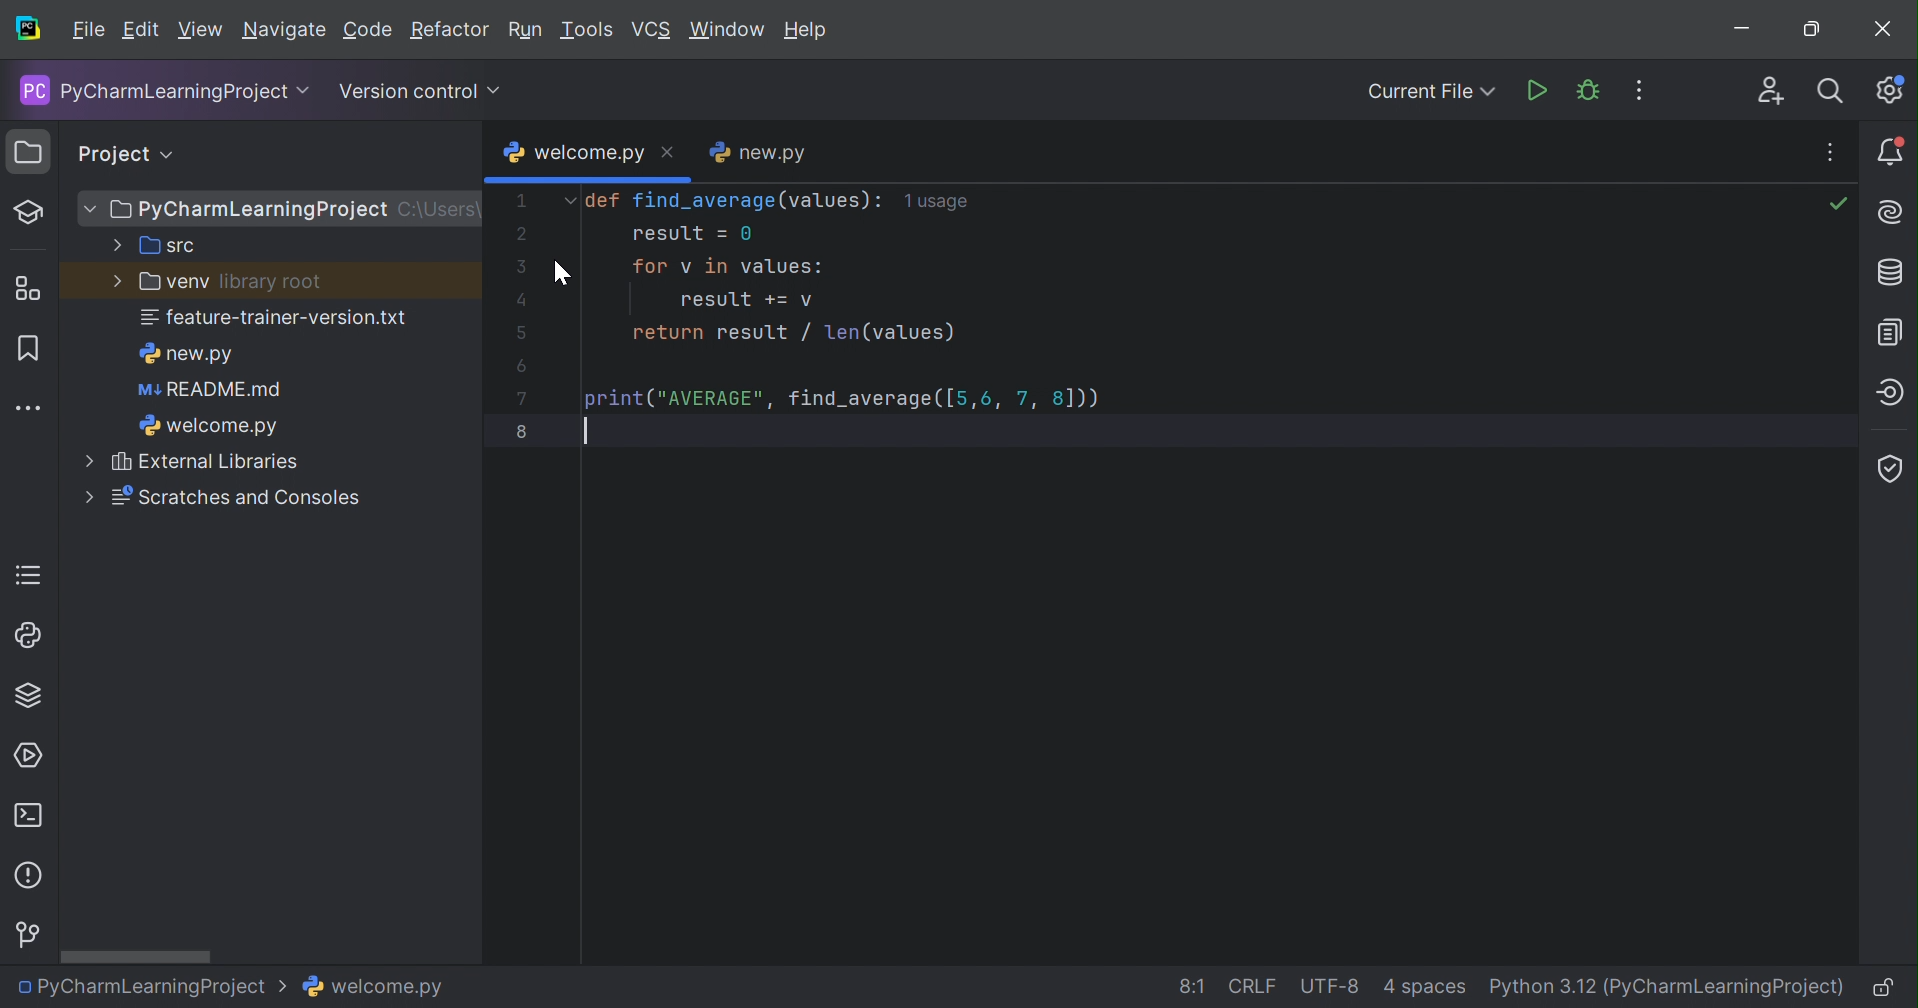 The image size is (1918, 1008). What do you see at coordinates (759, 152) in the screenshot?
I see `new.py` at bounding box center [759, 152].